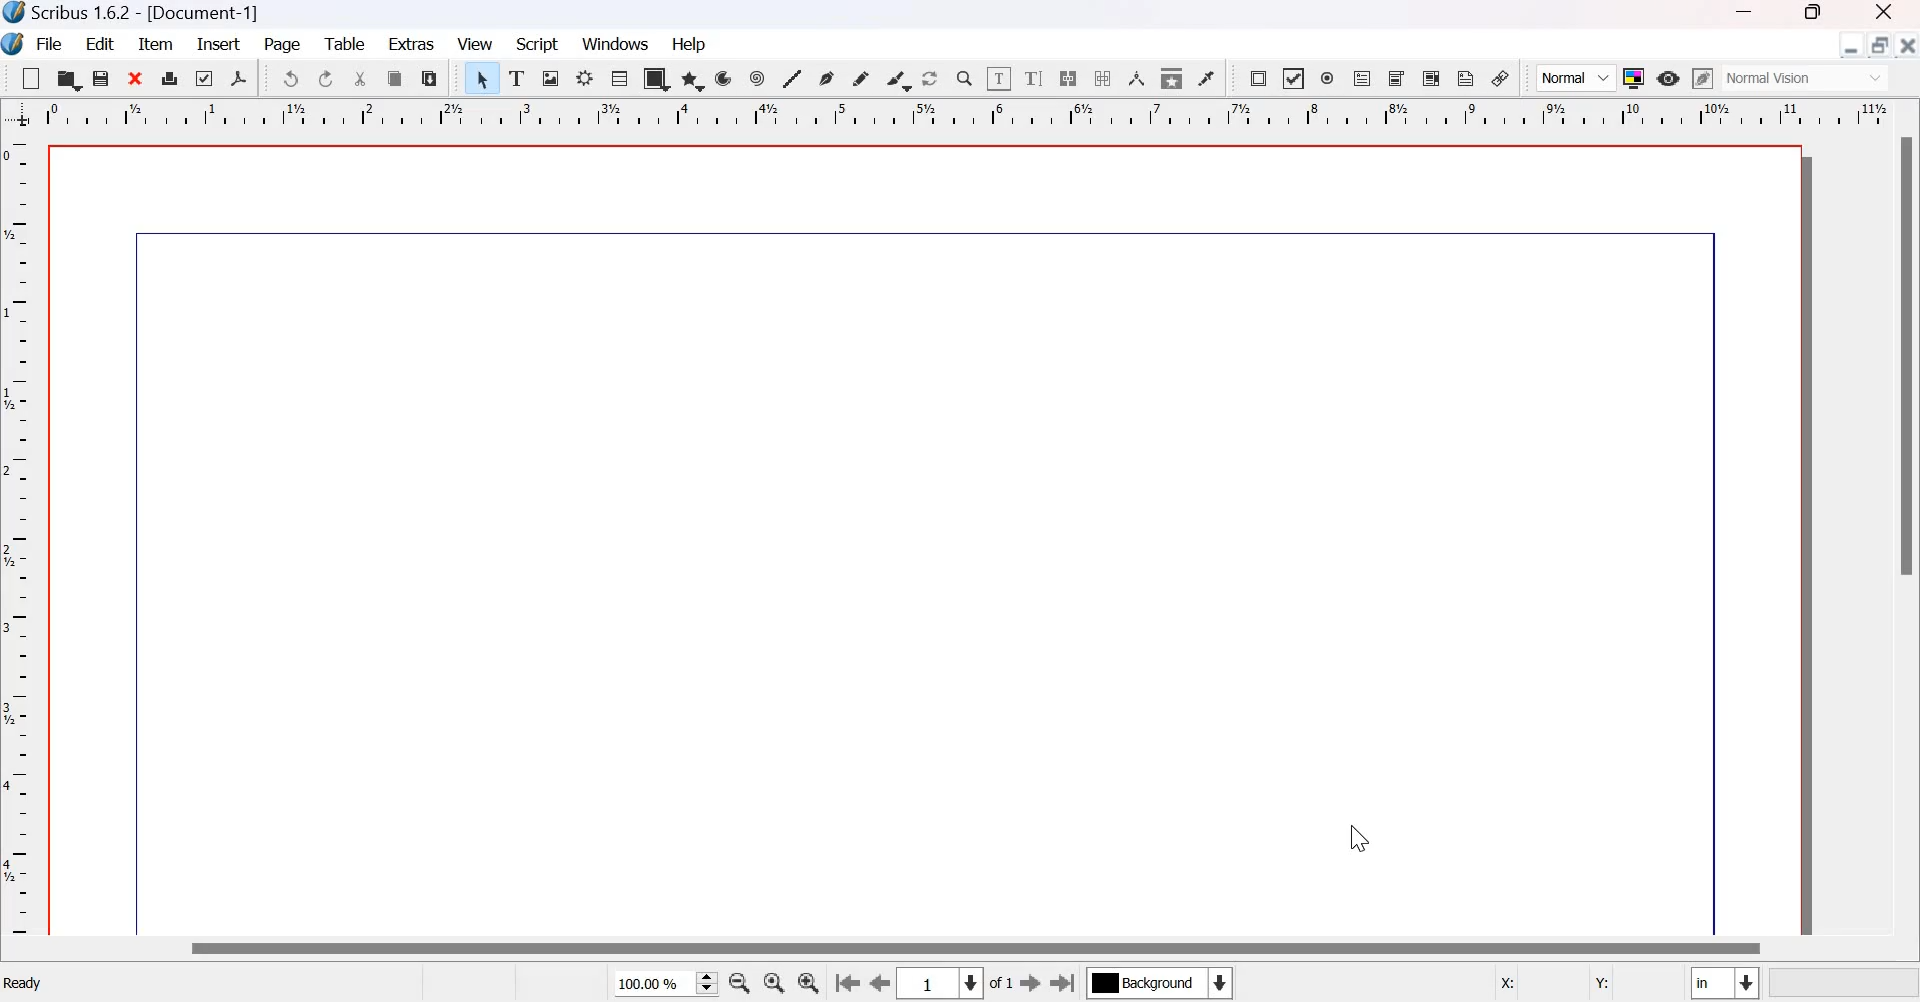  Describe the element at coordinates (1634, 78) in the screenshot. I see `Toggle color management system` at that location.